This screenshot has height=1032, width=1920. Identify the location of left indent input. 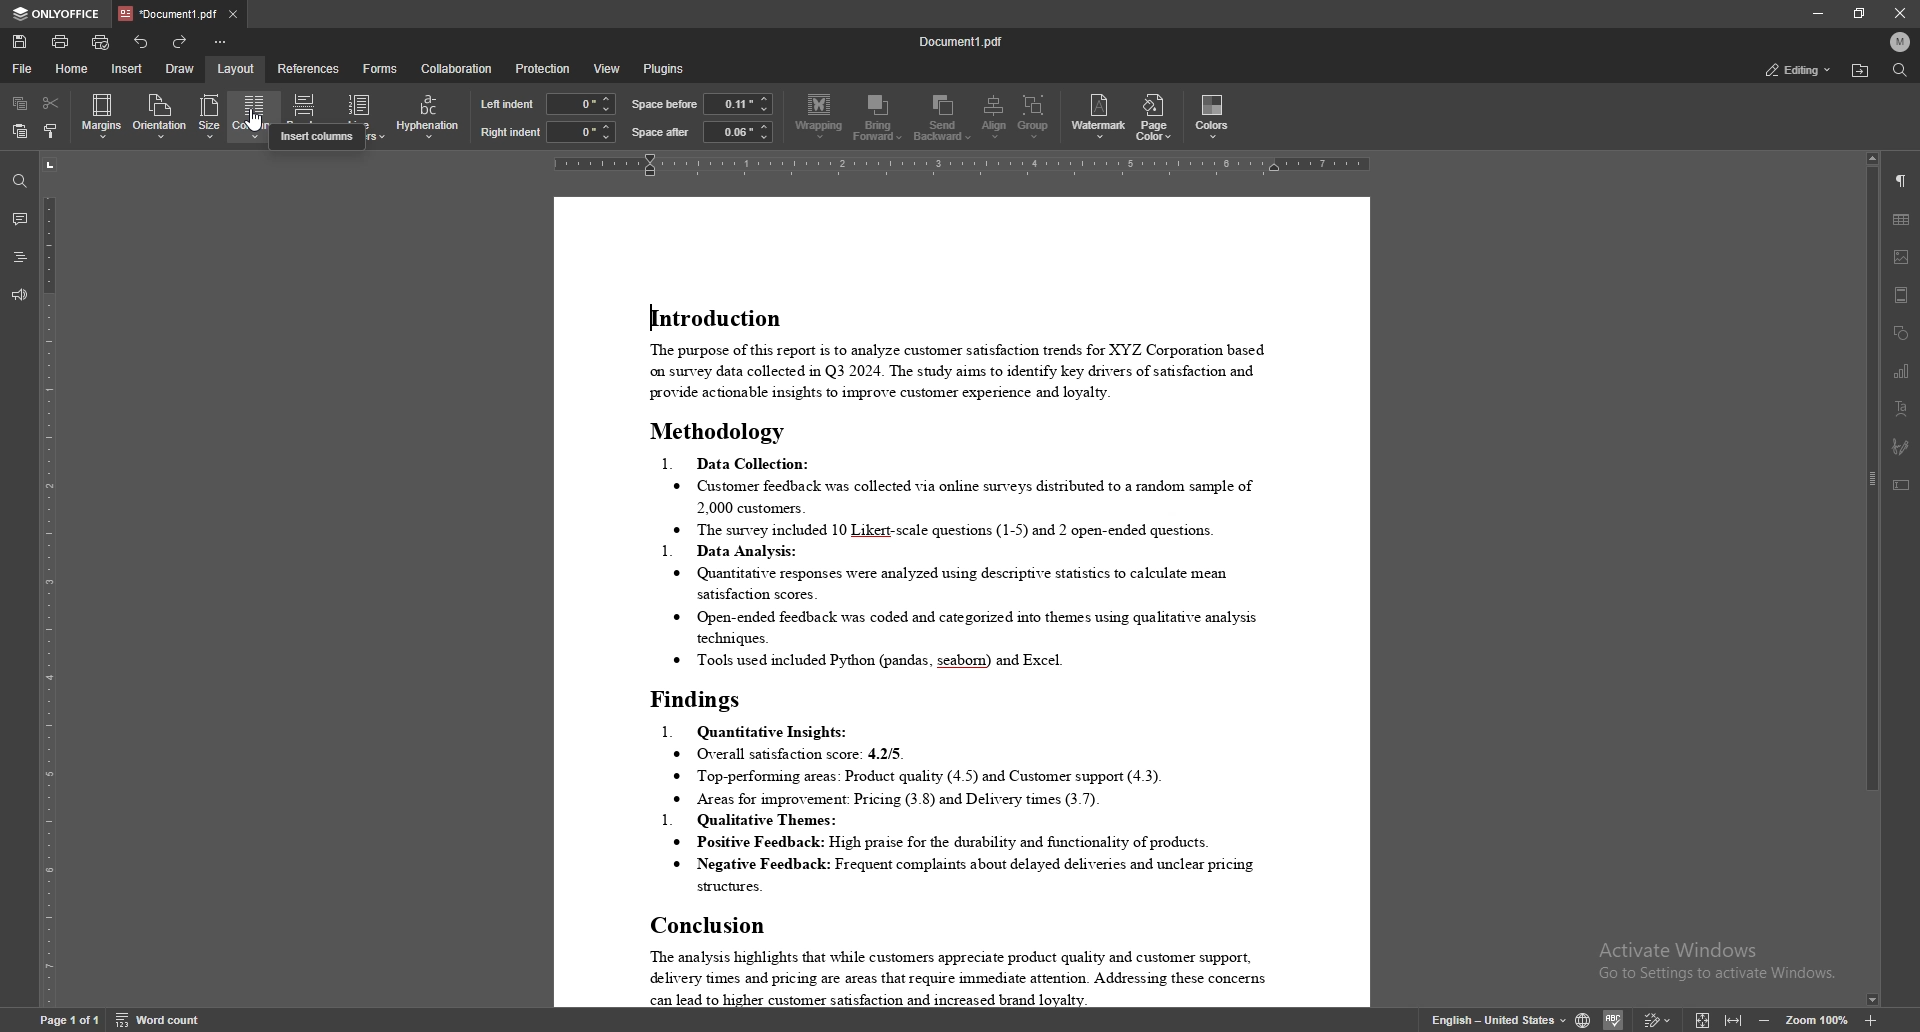
(582, 104).